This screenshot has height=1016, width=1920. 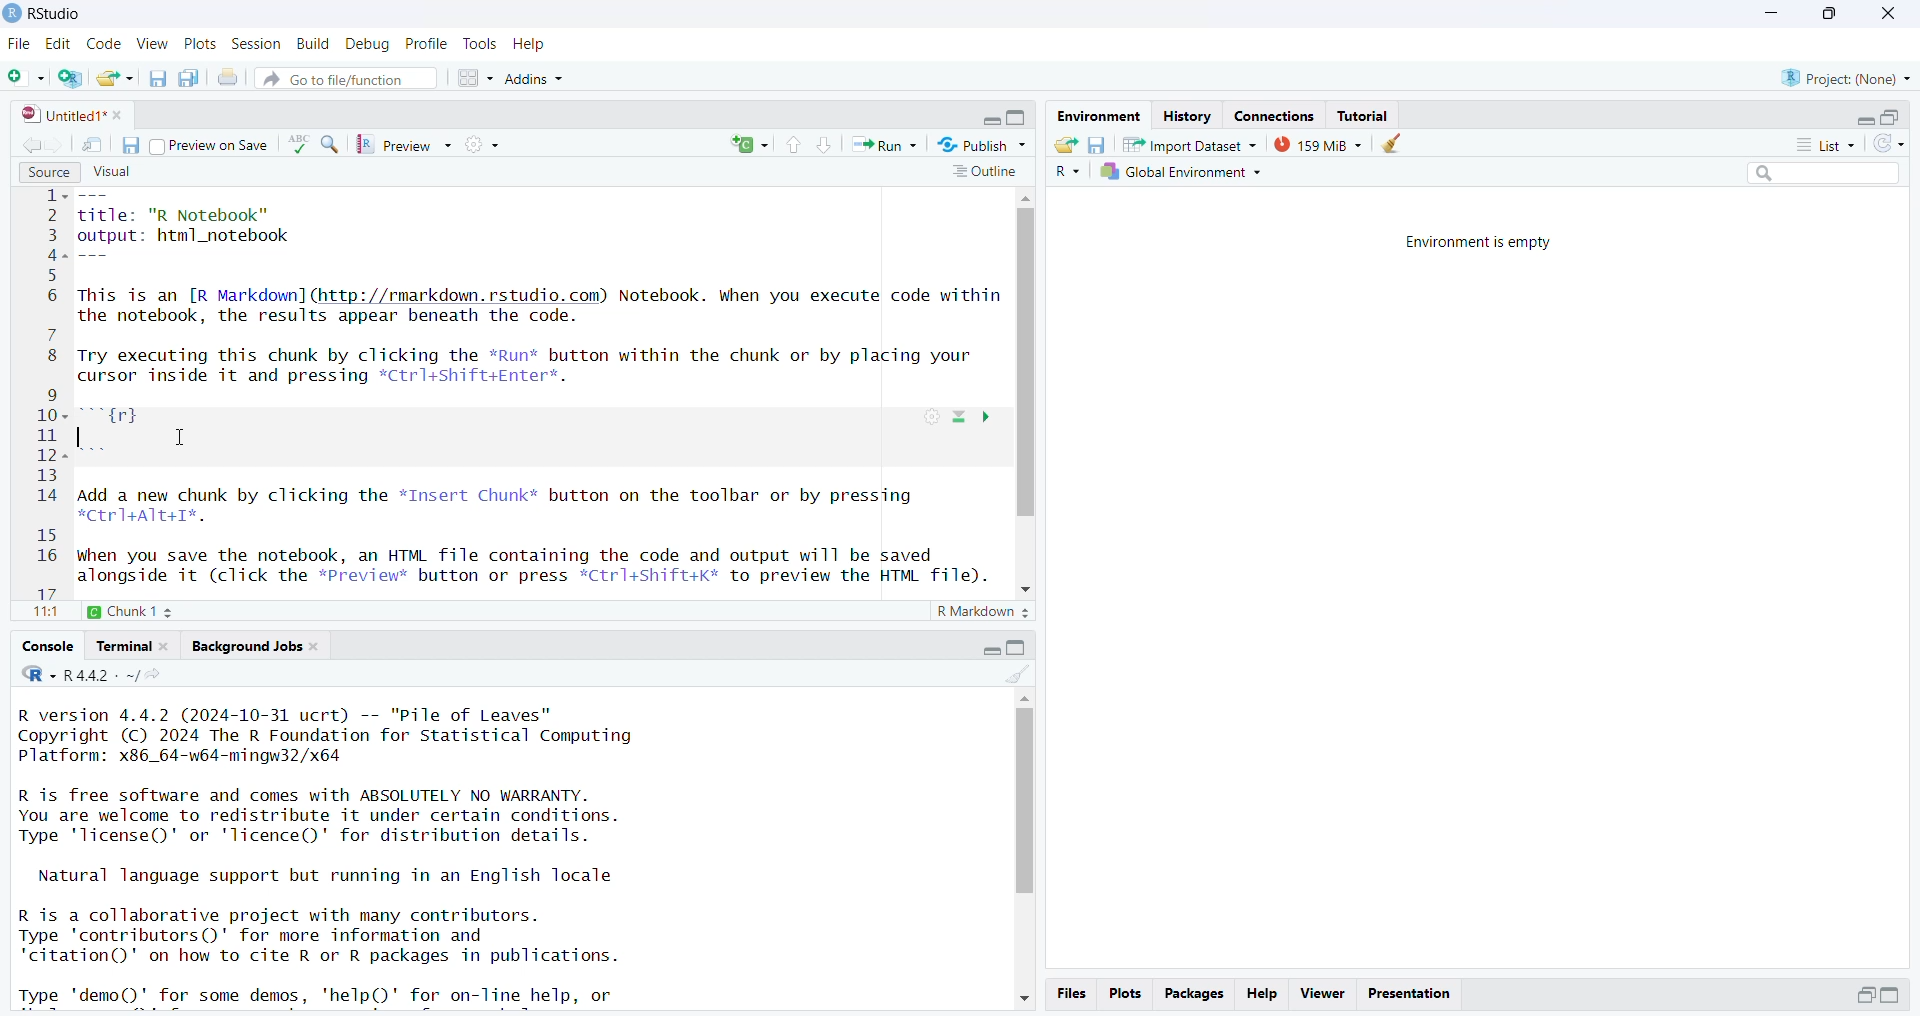 What do you see at coordinates (53, 393) in the screenshot?
I see `line numbers` at bounding box center [53, 393].